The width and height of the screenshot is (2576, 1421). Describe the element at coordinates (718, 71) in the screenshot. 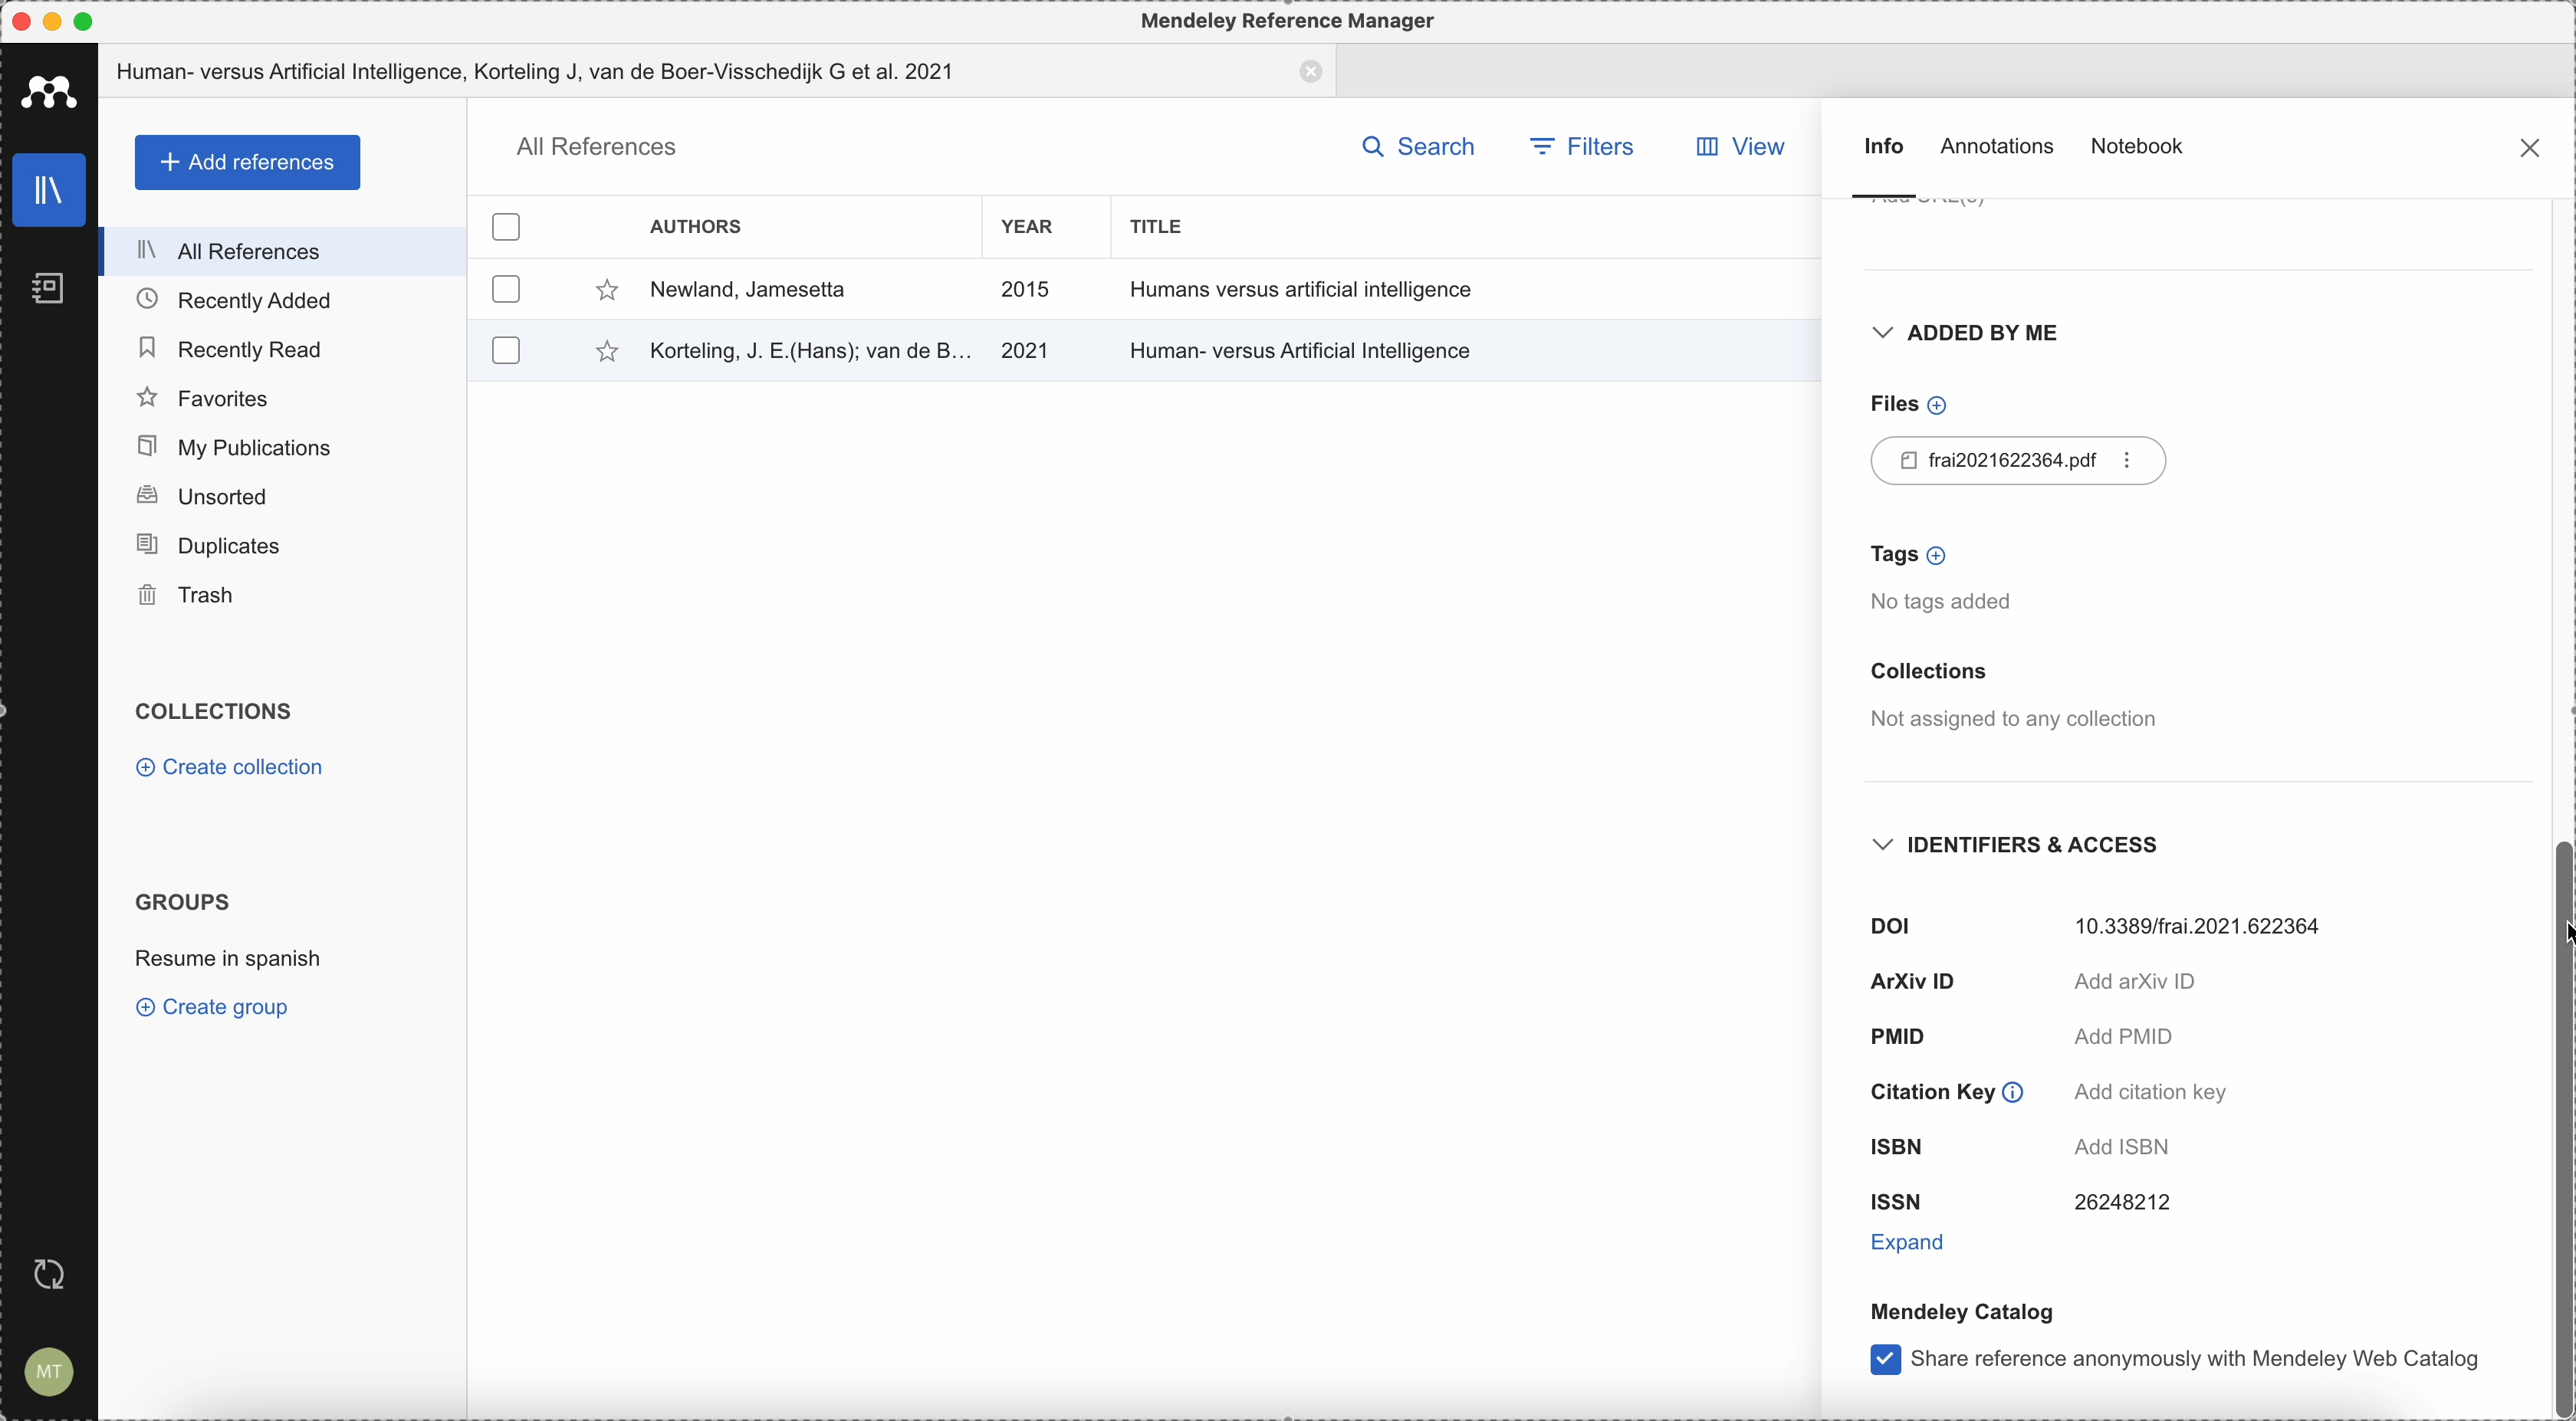

I see `tab document opened` at that location.